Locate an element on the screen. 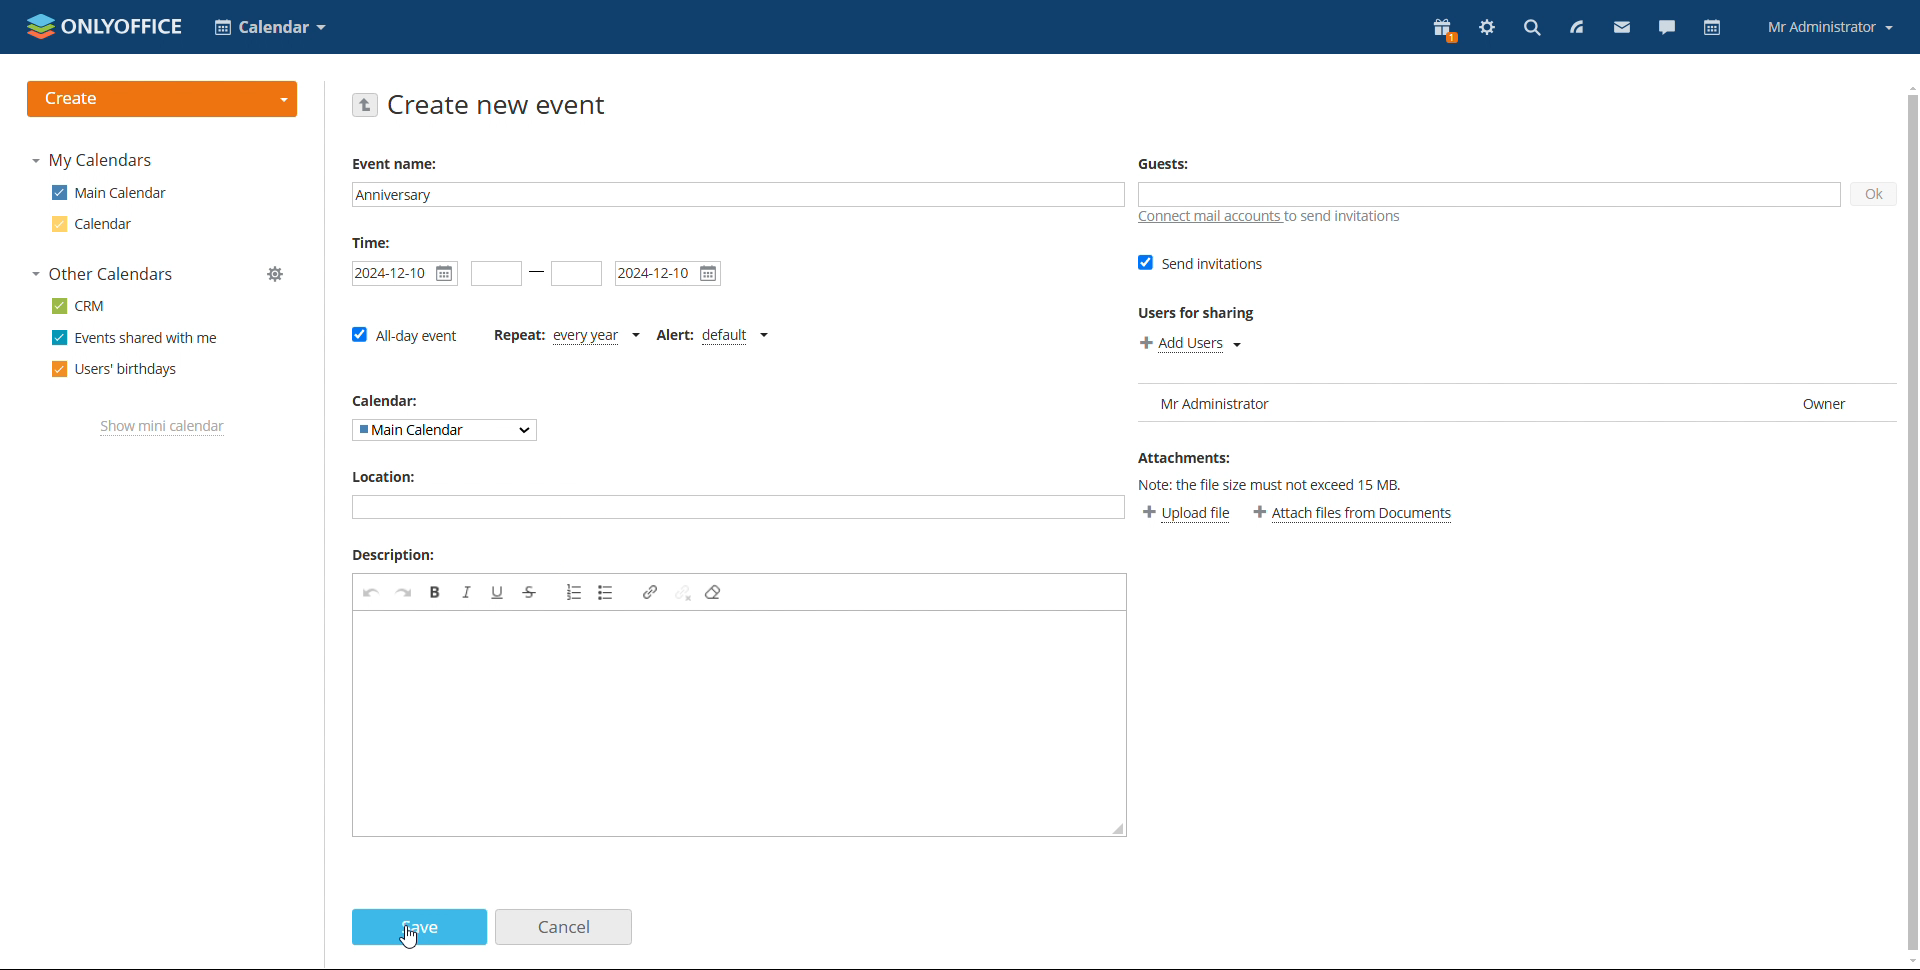 This screenshot has height=970, width=1920. start date is located at coordinates (496, 274).